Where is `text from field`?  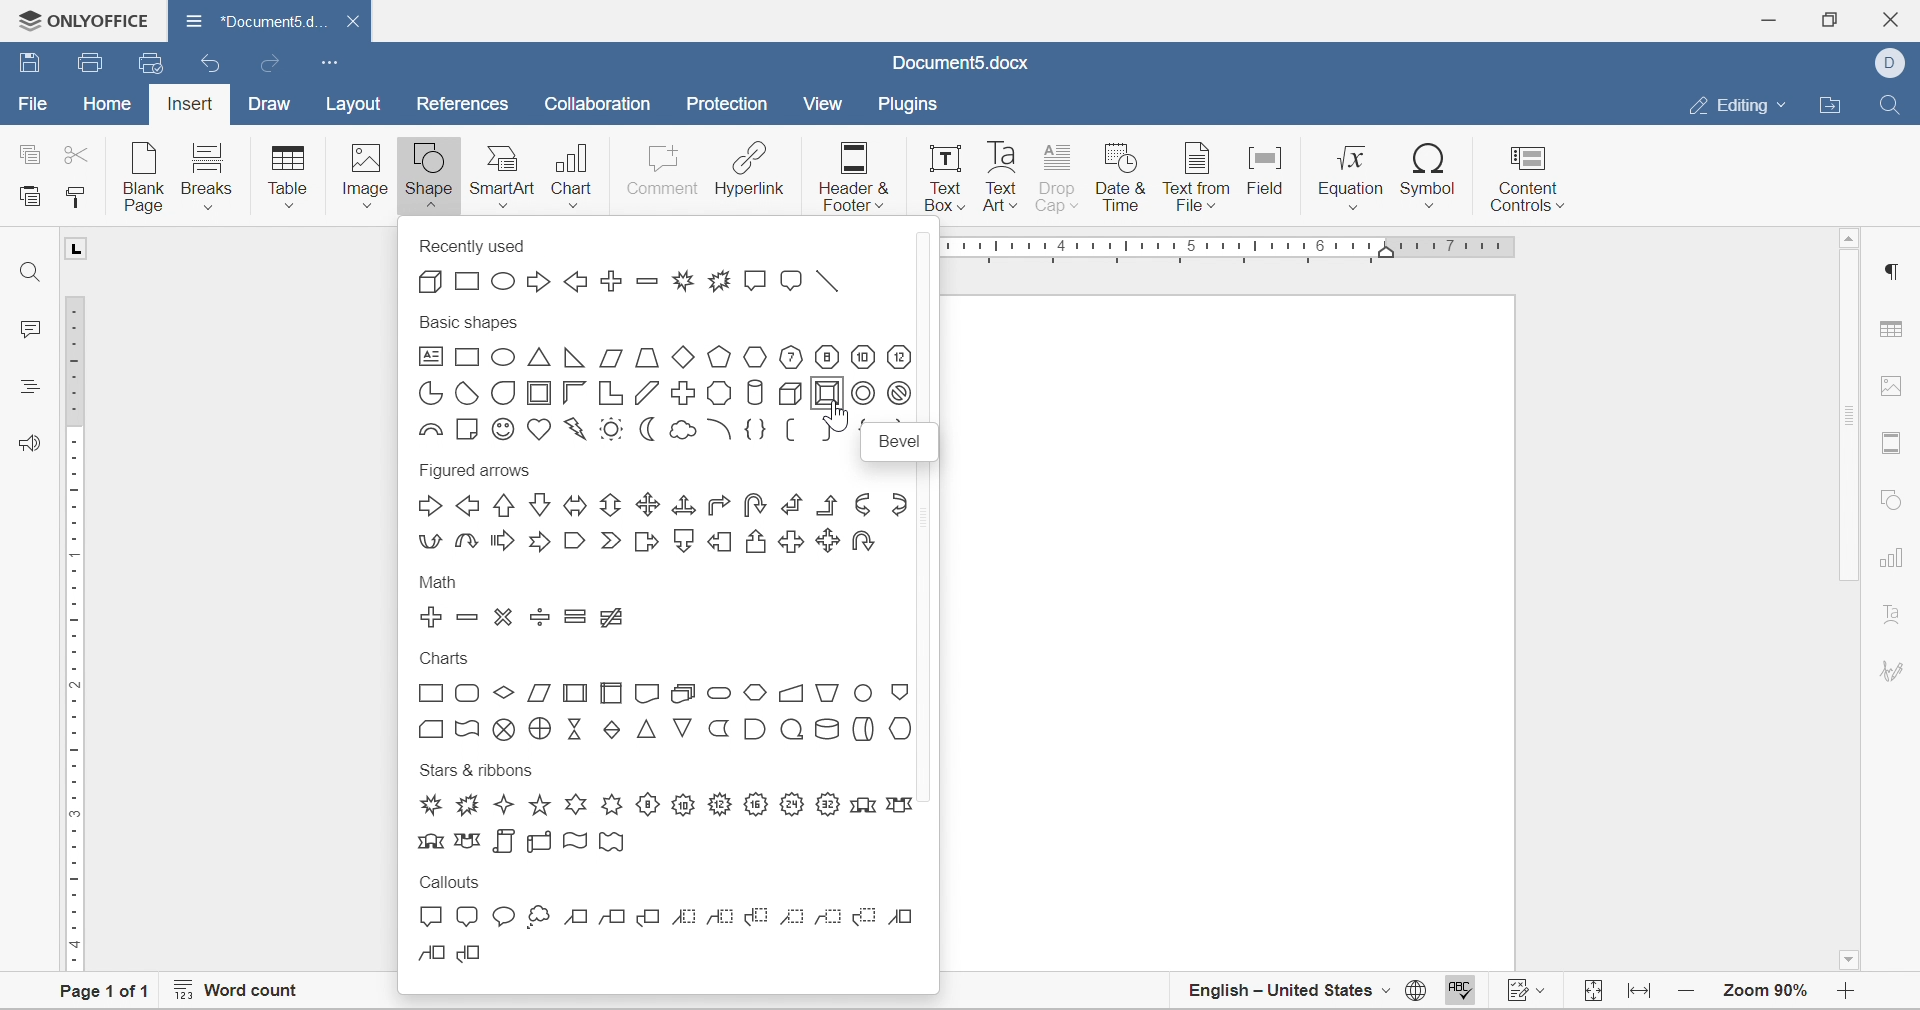 text from field is located at coordinates (1197, 176).